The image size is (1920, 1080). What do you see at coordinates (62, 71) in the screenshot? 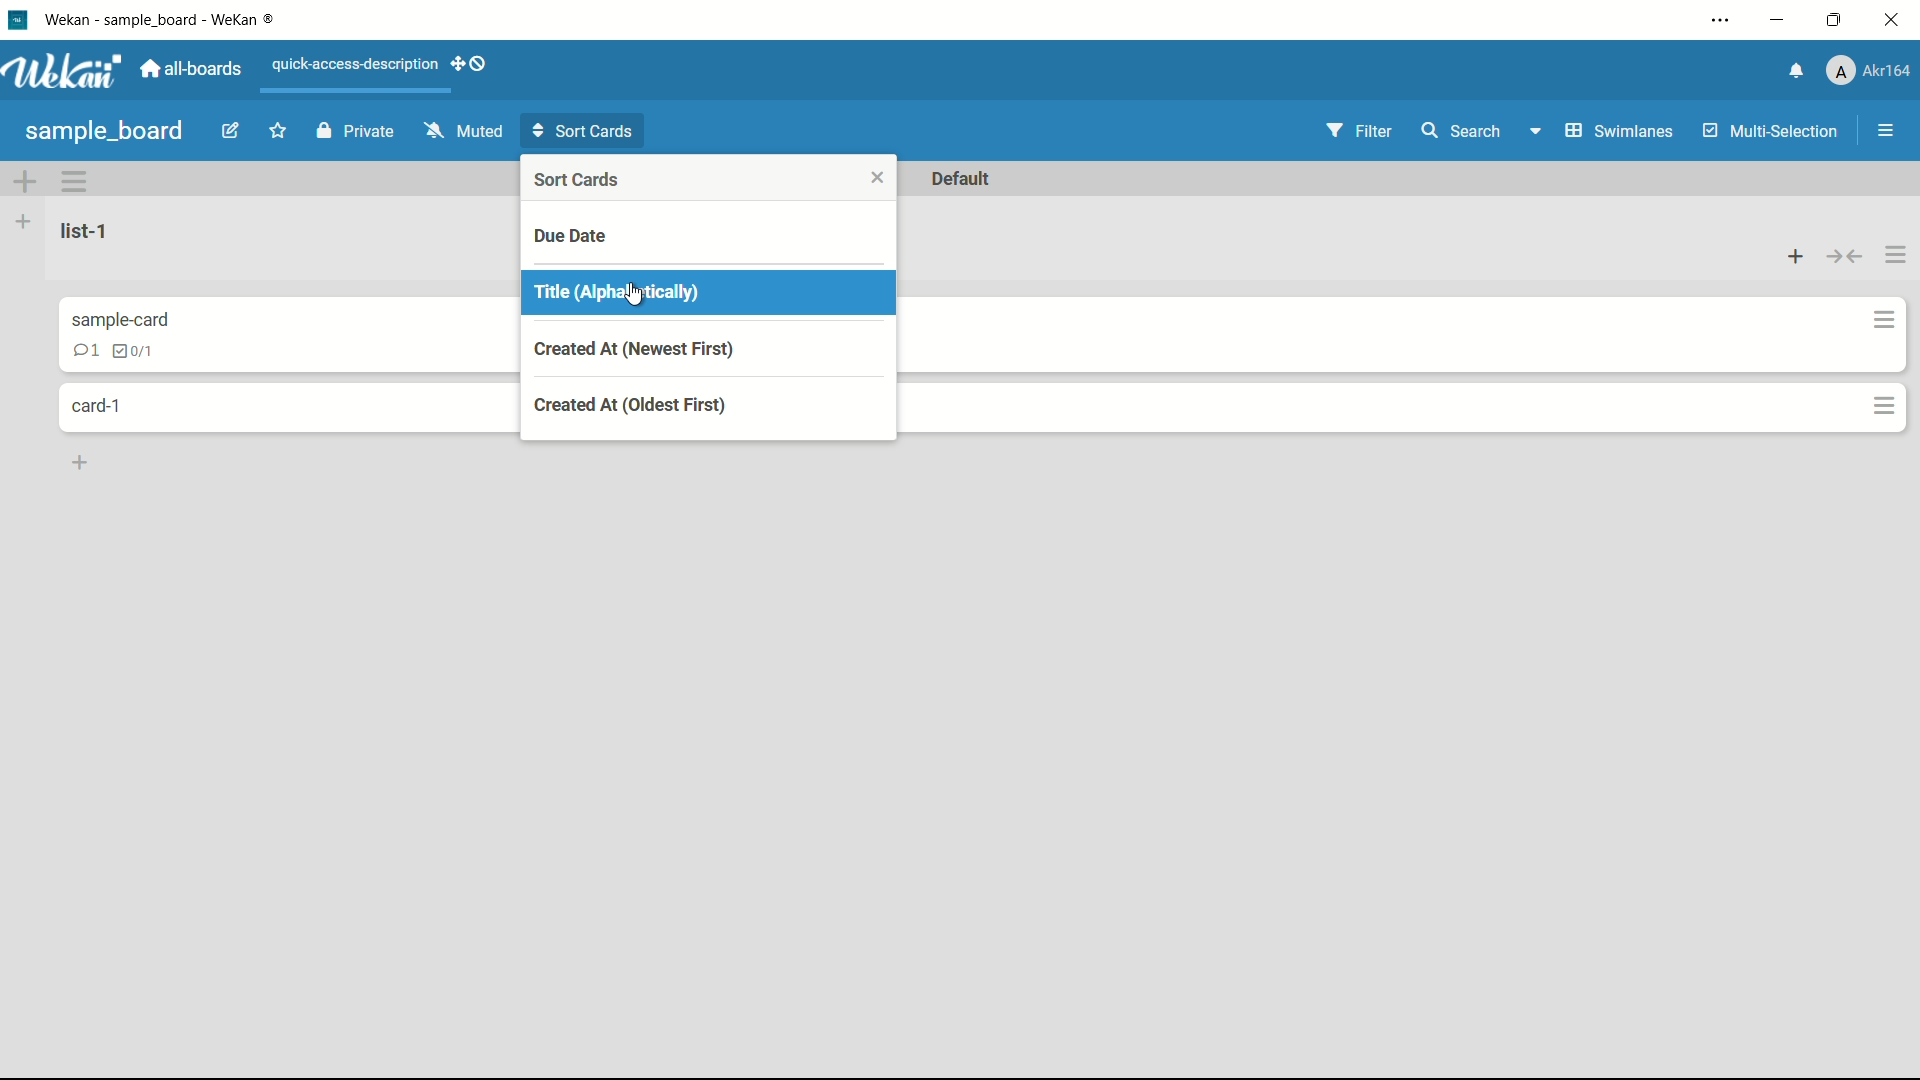
I see `app logo` at bounding box center [62, 71].